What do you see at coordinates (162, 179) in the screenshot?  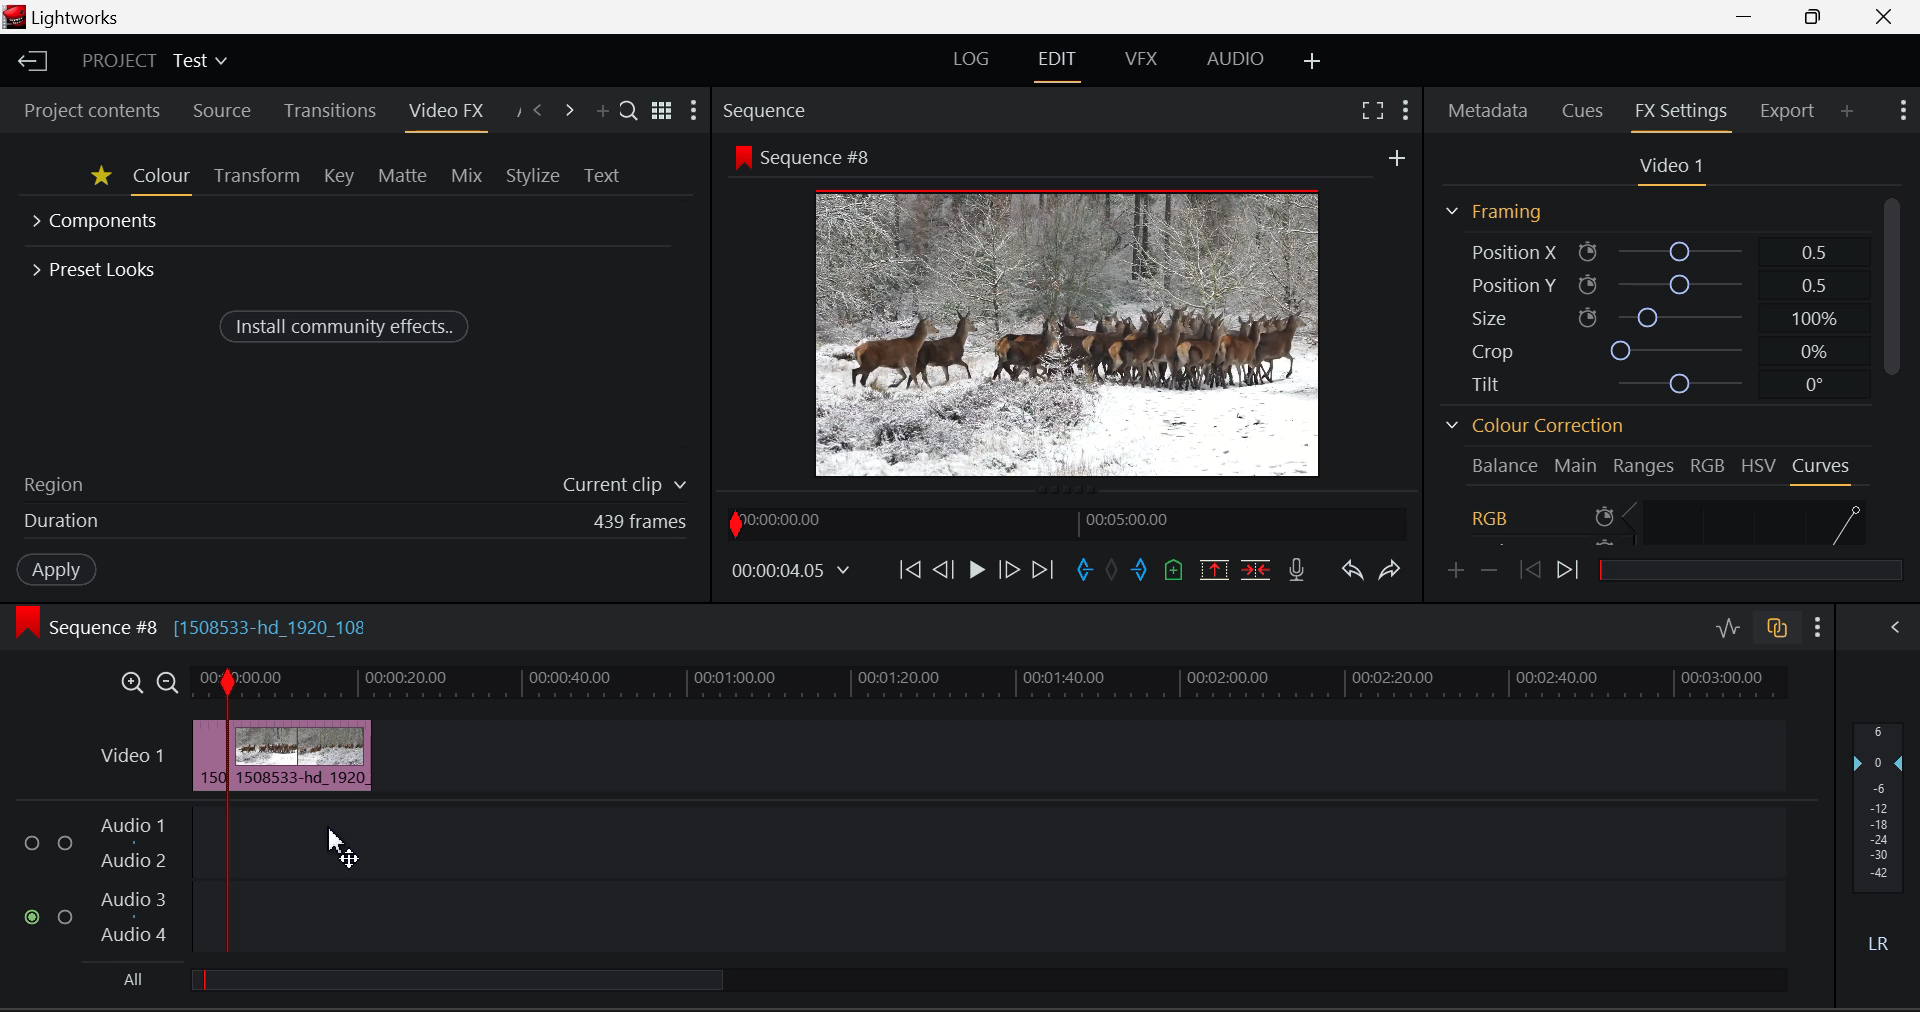 I see `Colour` at bounding box center [162, 179].